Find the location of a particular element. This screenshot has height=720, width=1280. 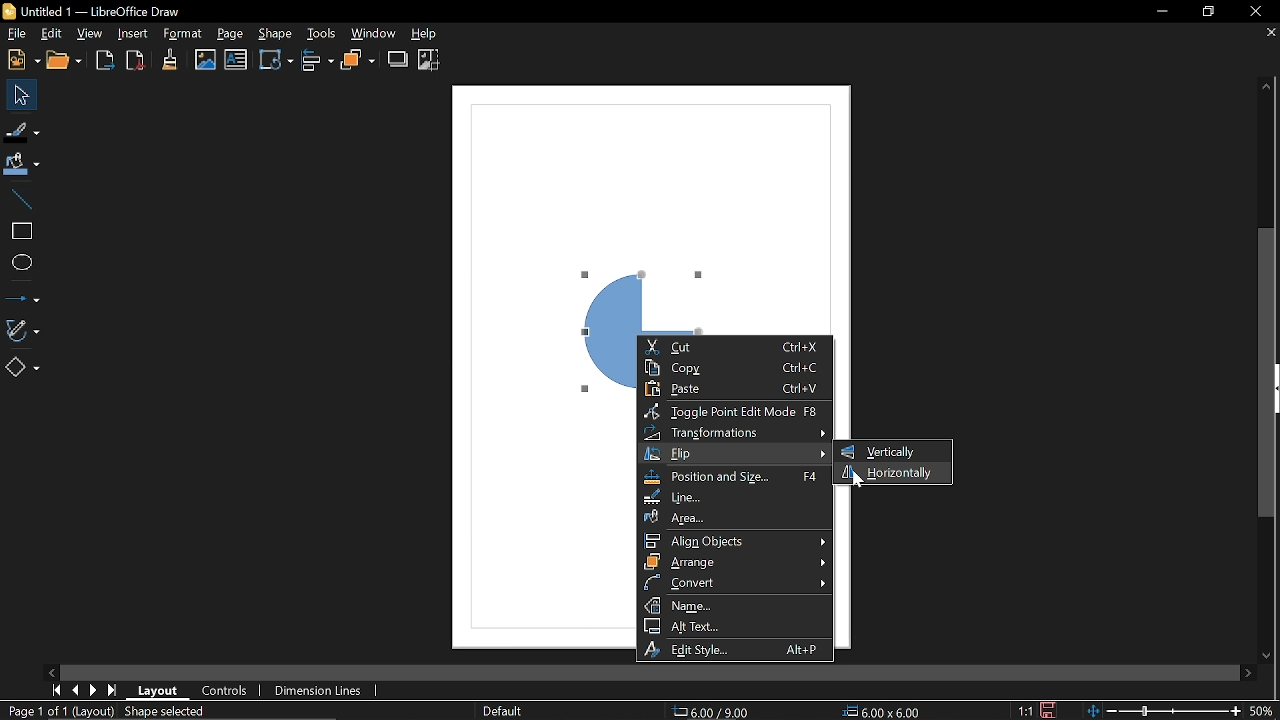

Minimize is located at coordinates (1162, 13).